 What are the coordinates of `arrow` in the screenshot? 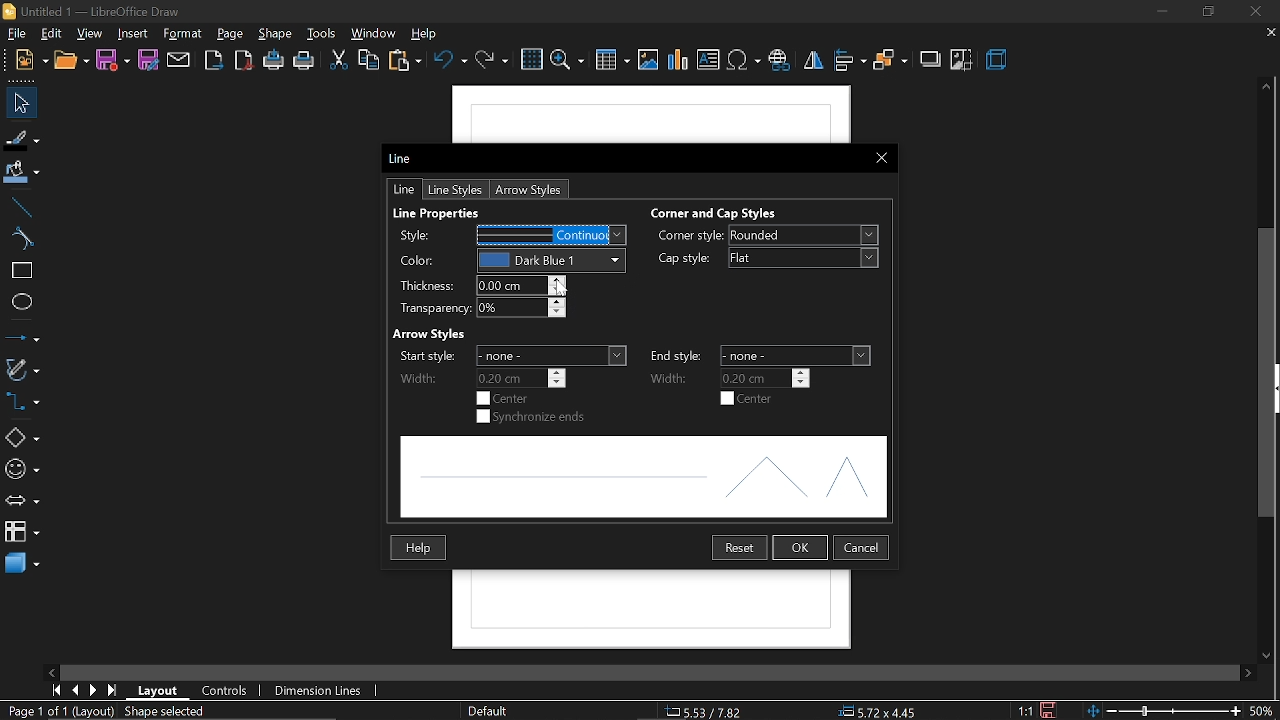 It's located at (534, 189).